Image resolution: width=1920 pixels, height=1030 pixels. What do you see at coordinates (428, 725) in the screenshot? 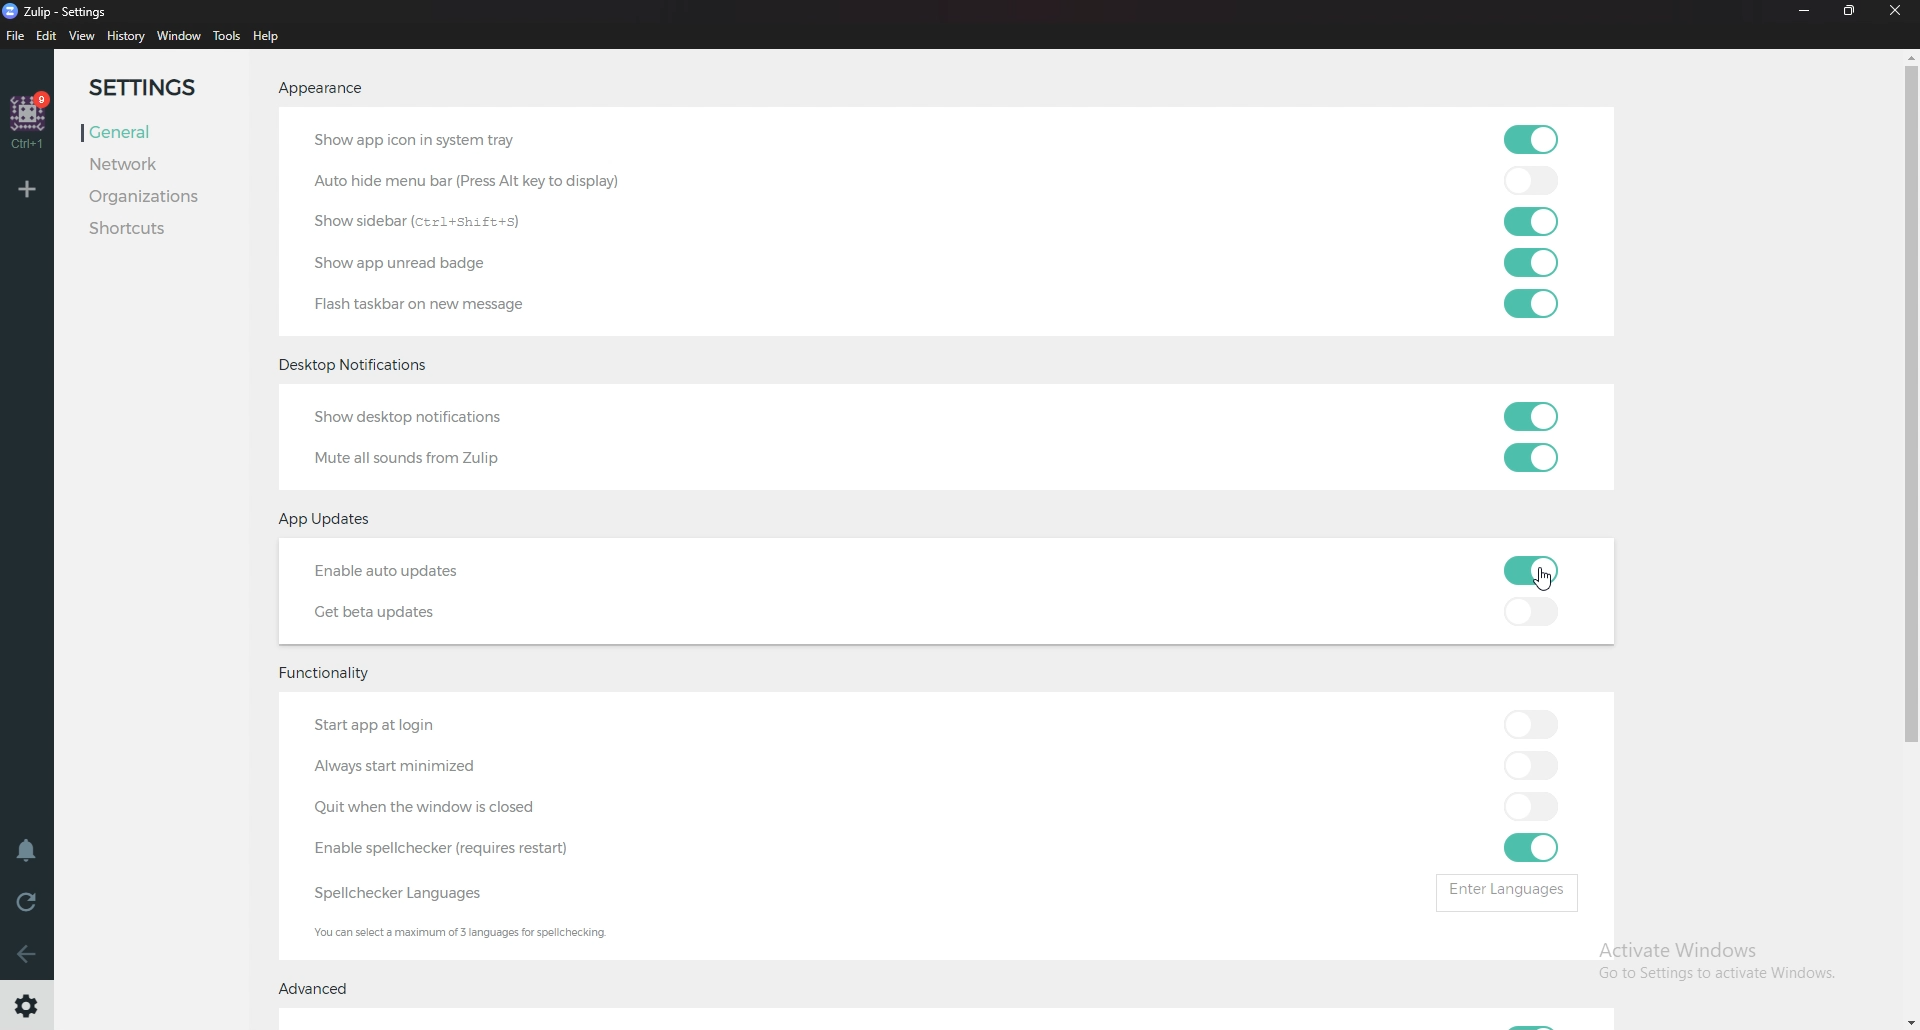
I see `Start app at login` at bounding box center [428, 725].